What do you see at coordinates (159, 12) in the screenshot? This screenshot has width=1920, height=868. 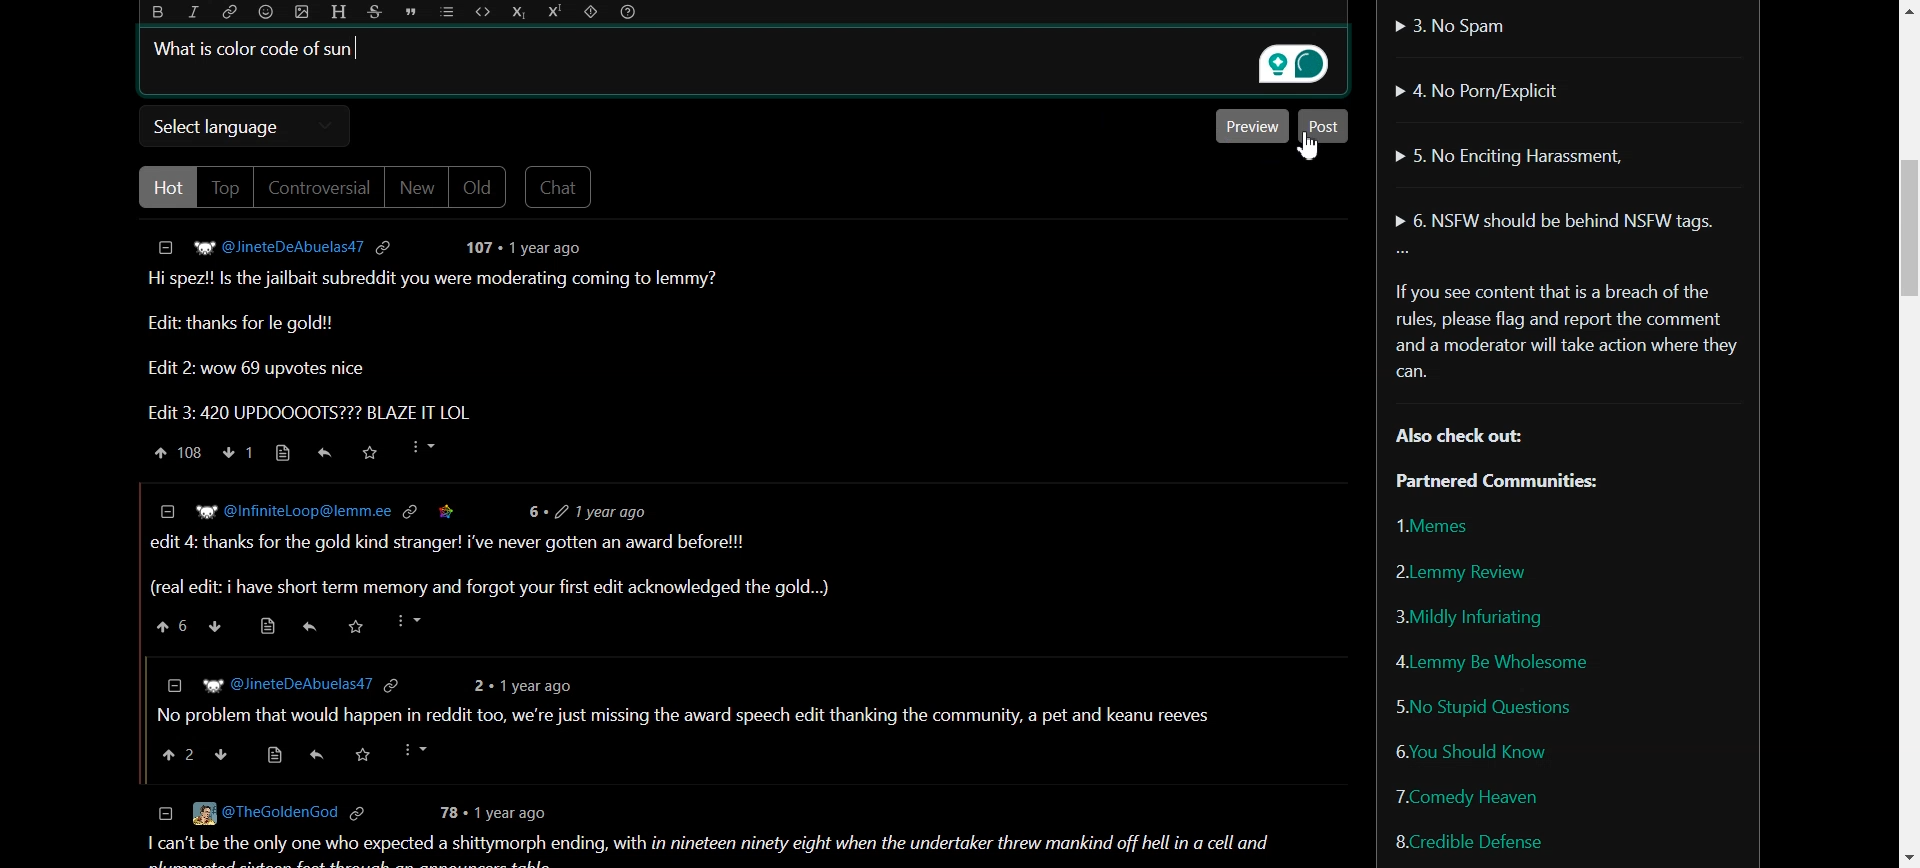 I see `Bold` at bounding box center [159, 12].